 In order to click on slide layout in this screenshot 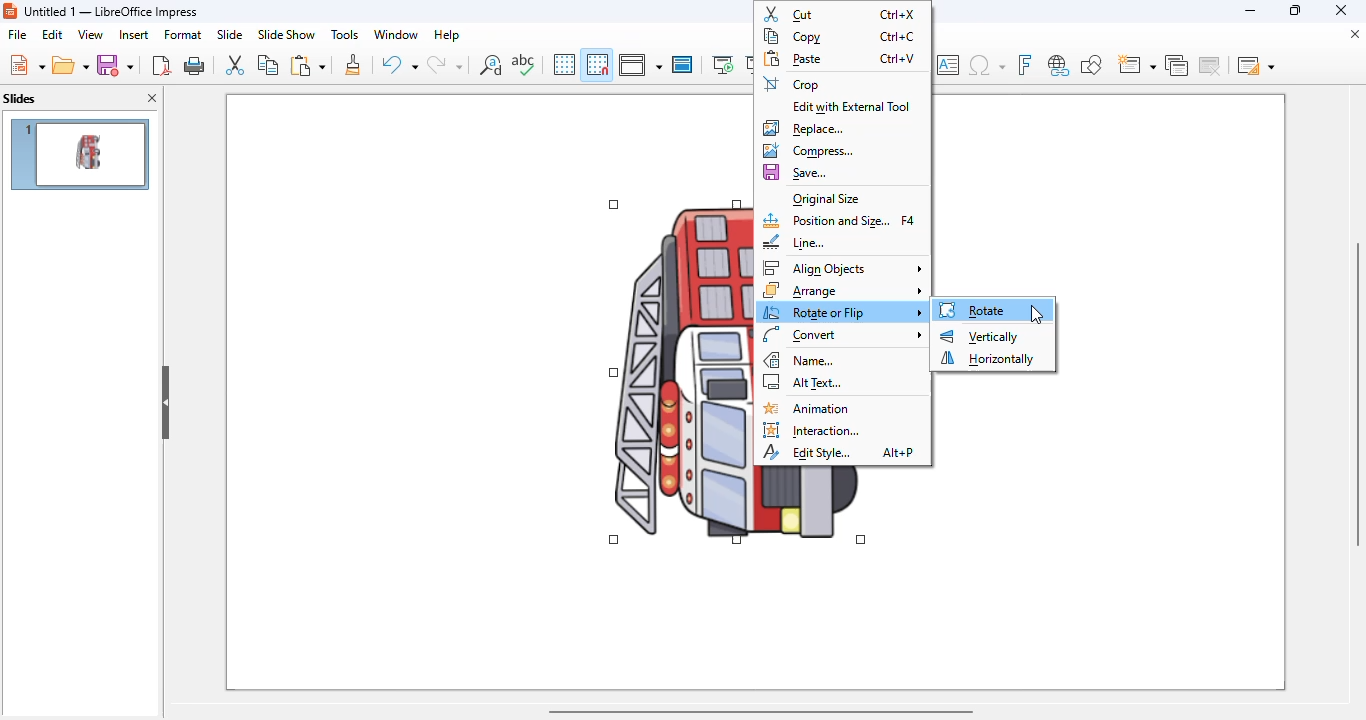, I will do `click(1254, 64)`.